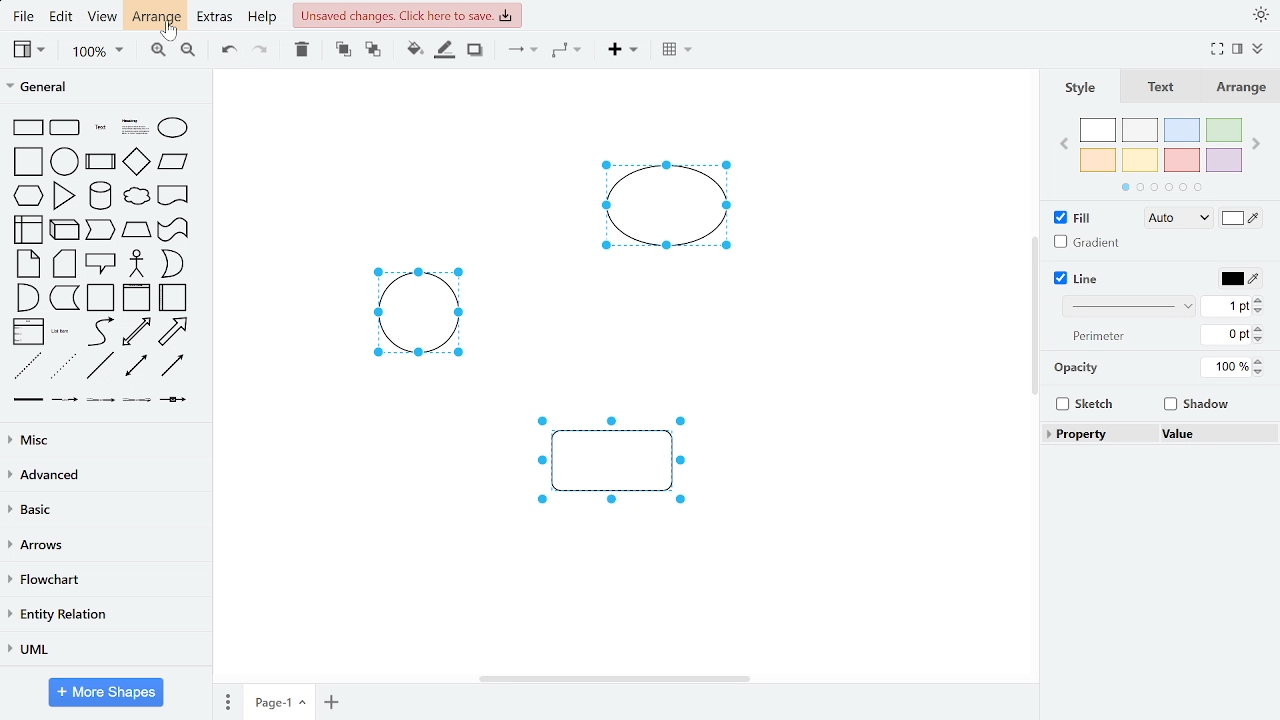  What do you see at coordinates (100, 231) in the screenshot?
I see `step` at bounding box center [100, 231].